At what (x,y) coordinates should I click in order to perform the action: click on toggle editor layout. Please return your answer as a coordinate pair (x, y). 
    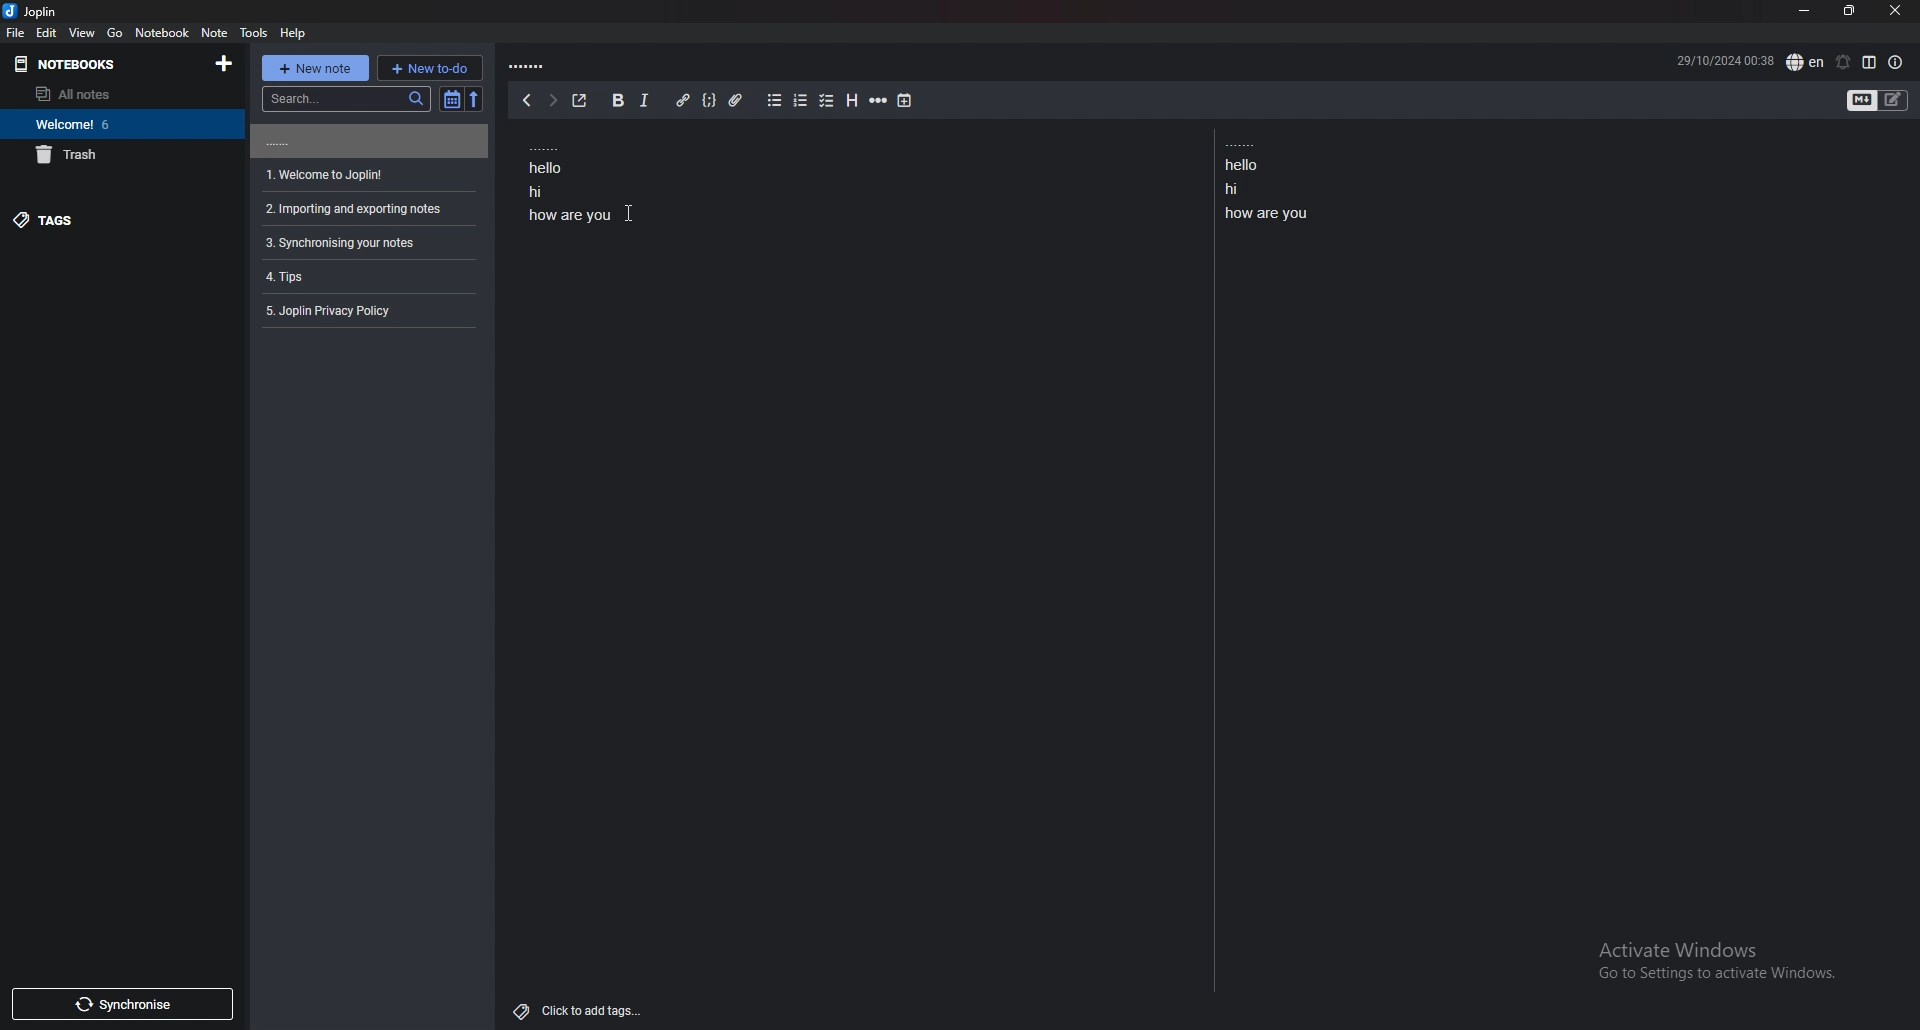
    Looking at the image, I should click on (1870, 62).